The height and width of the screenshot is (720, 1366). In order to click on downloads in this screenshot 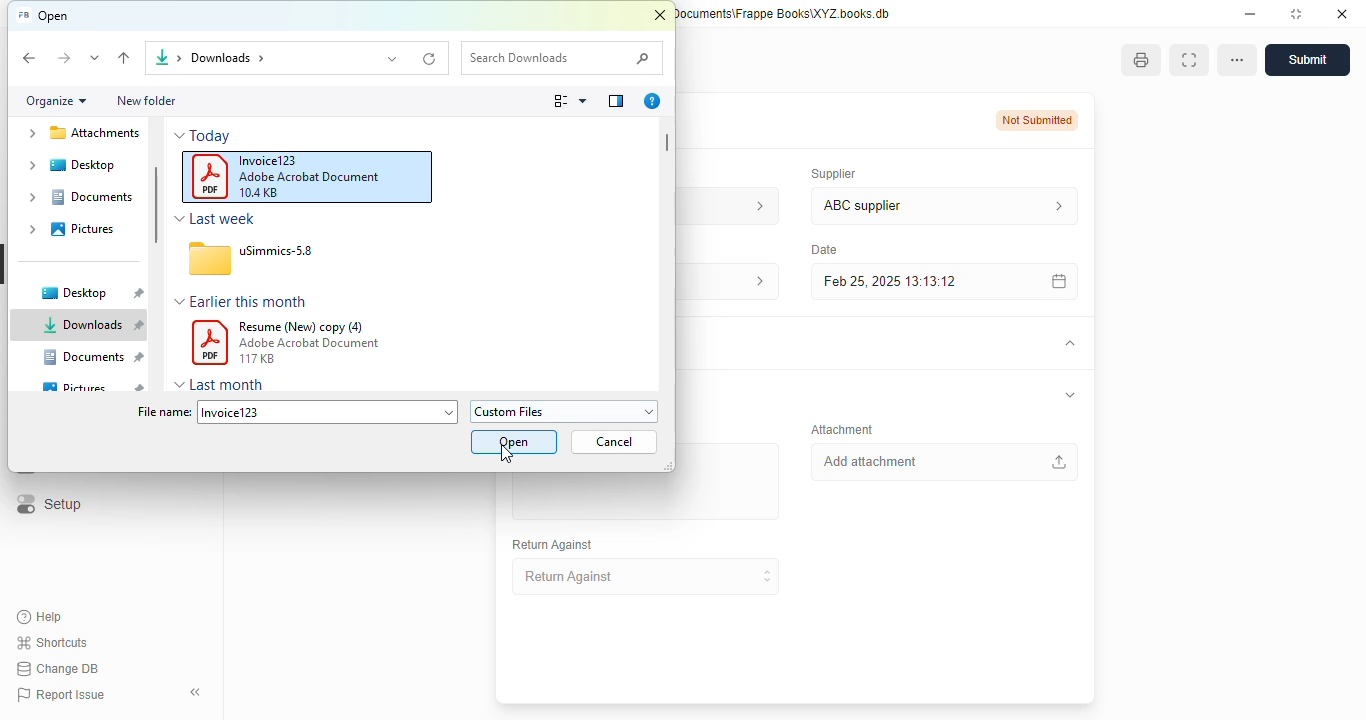, I will do `click(90, 325)`.